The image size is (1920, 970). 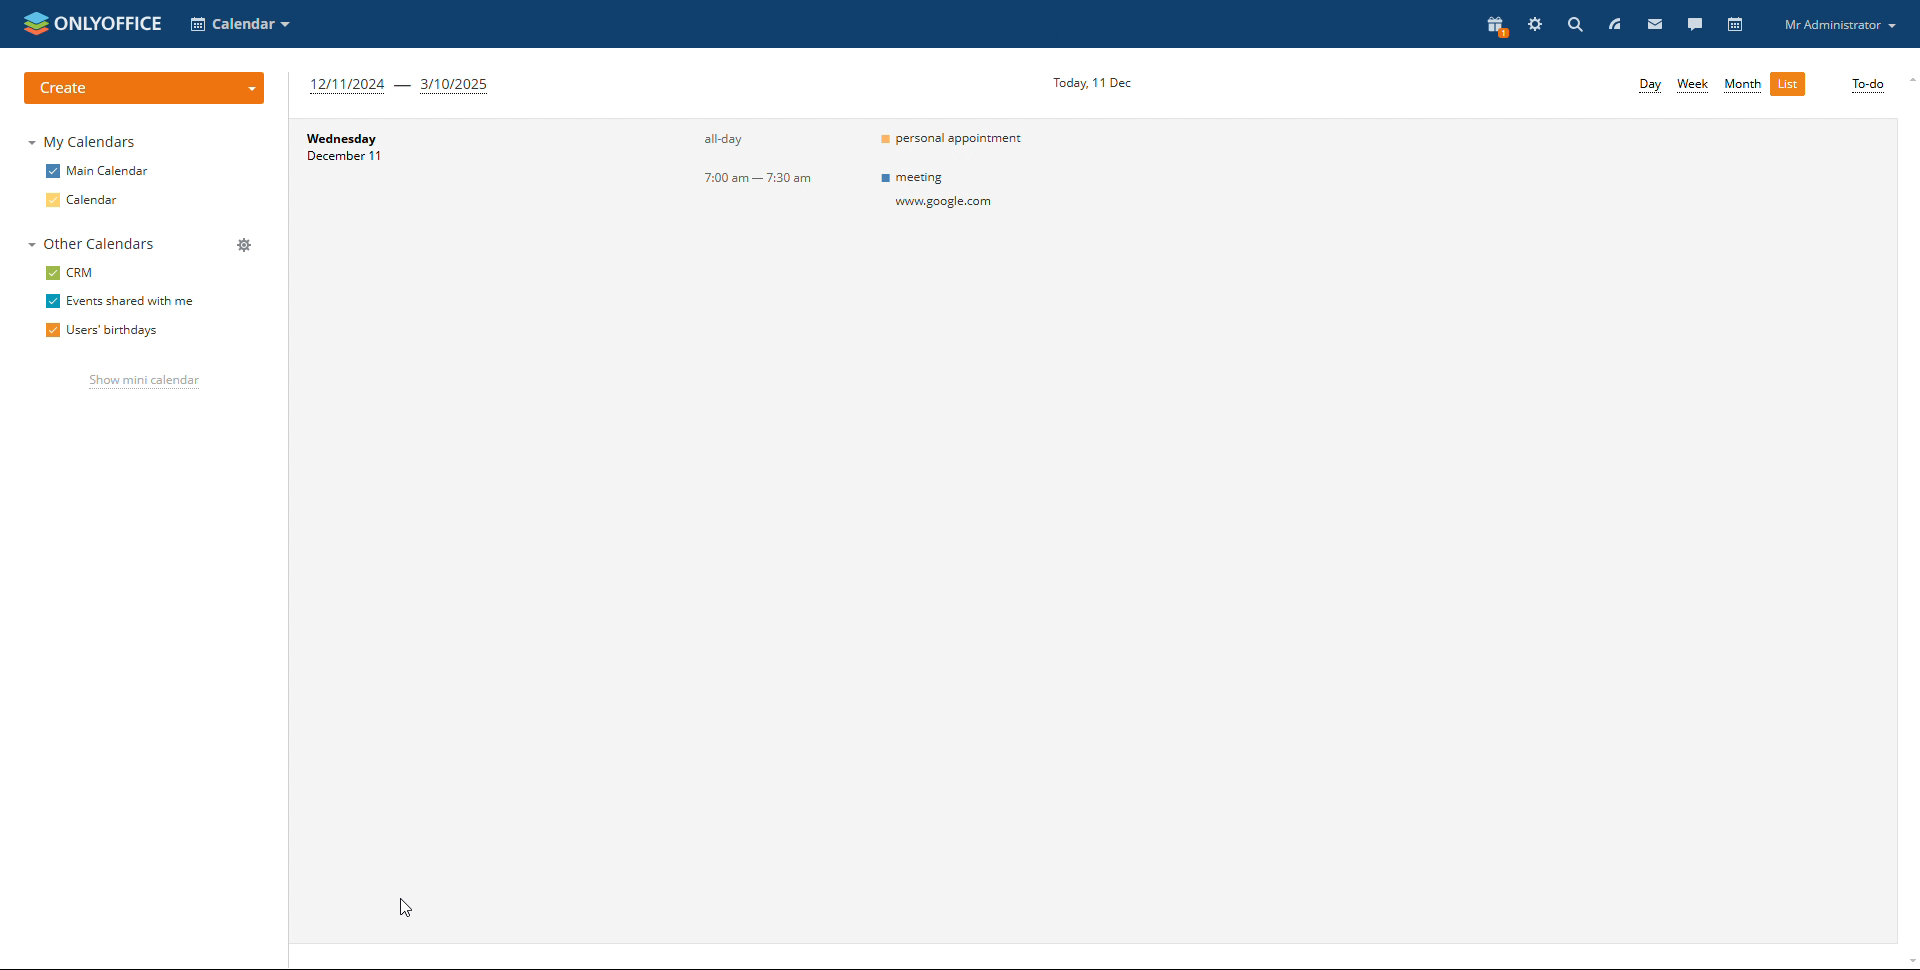 I want to click on present, so click(x=1494, y=27).